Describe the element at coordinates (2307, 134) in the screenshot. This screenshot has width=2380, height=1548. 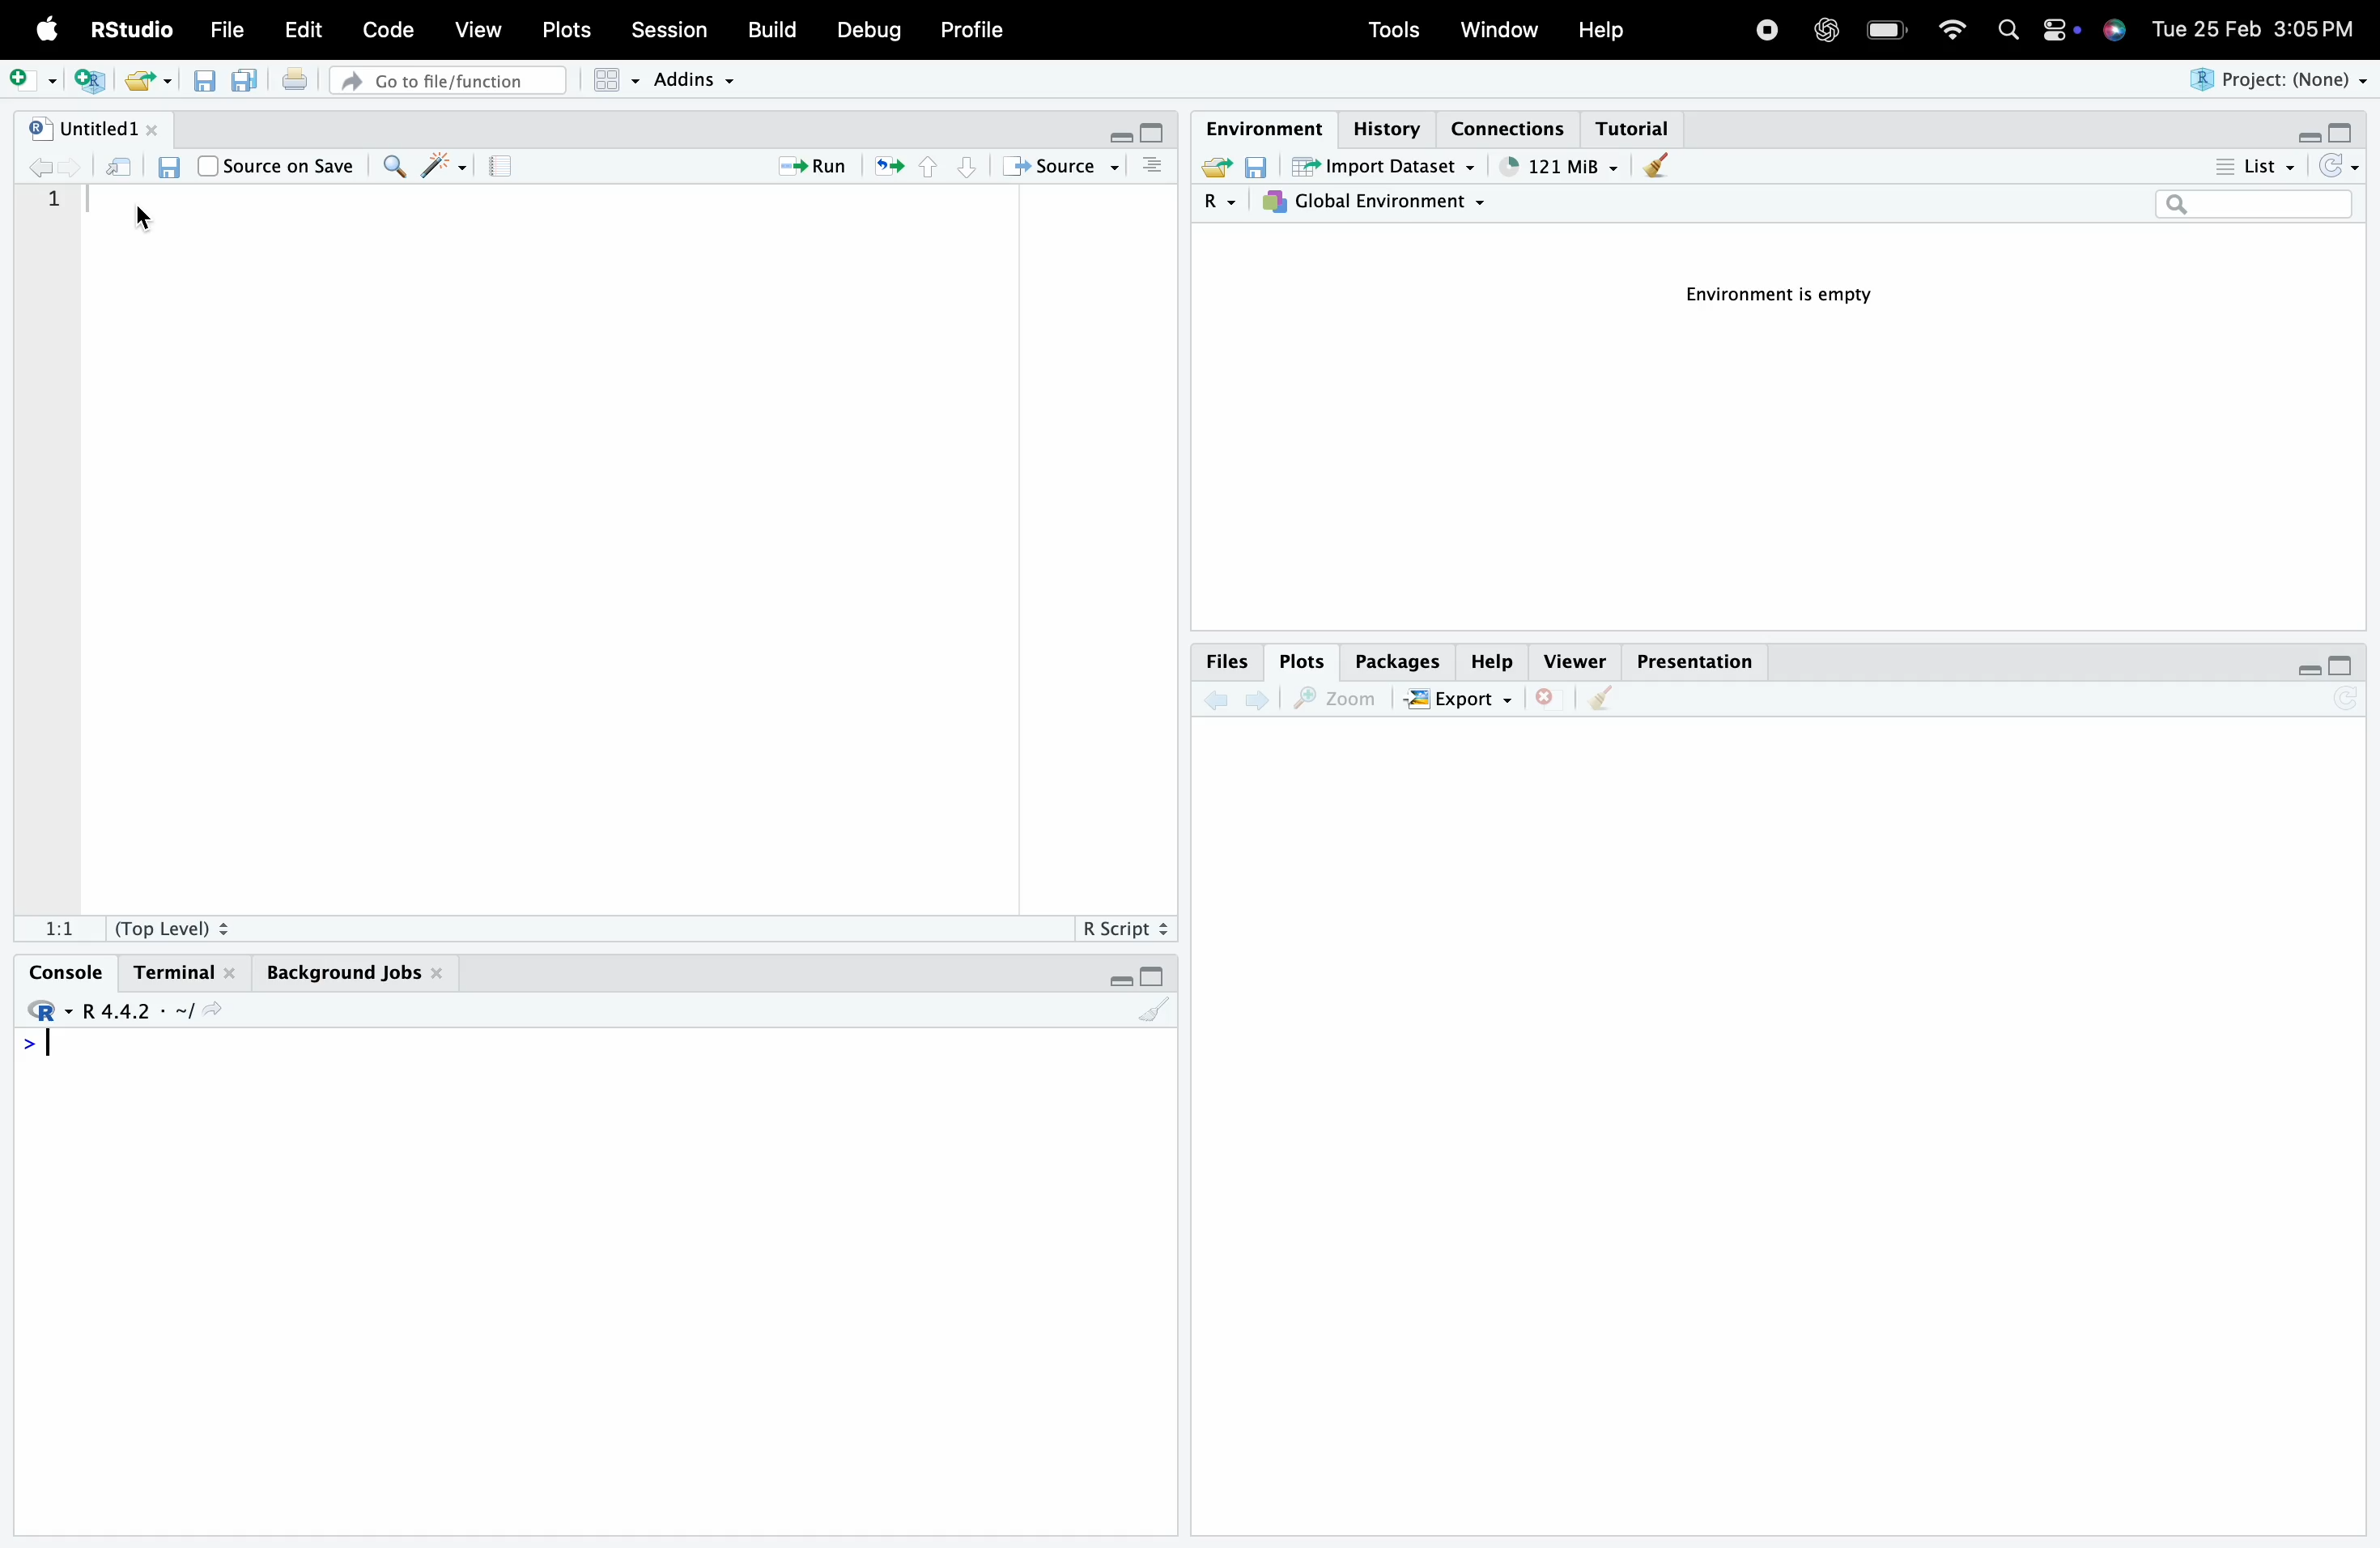
I see `Minimize` at that location.